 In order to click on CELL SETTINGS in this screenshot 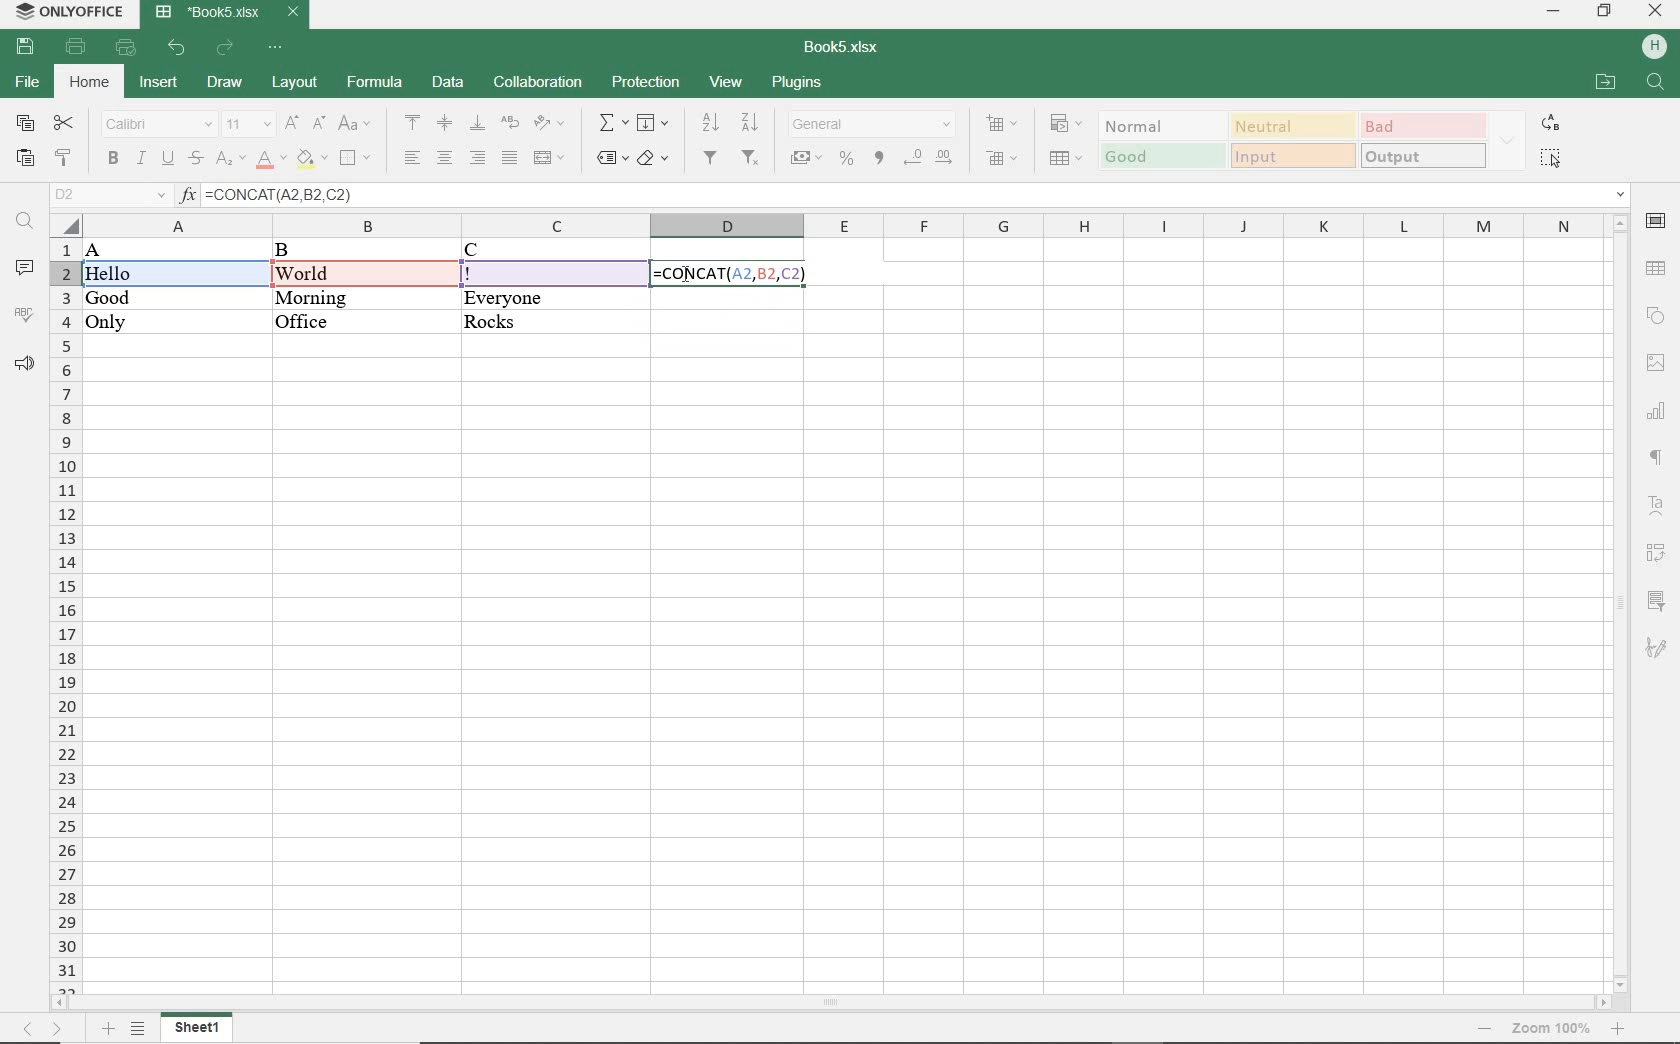, I will do `click(1655, 221)`.